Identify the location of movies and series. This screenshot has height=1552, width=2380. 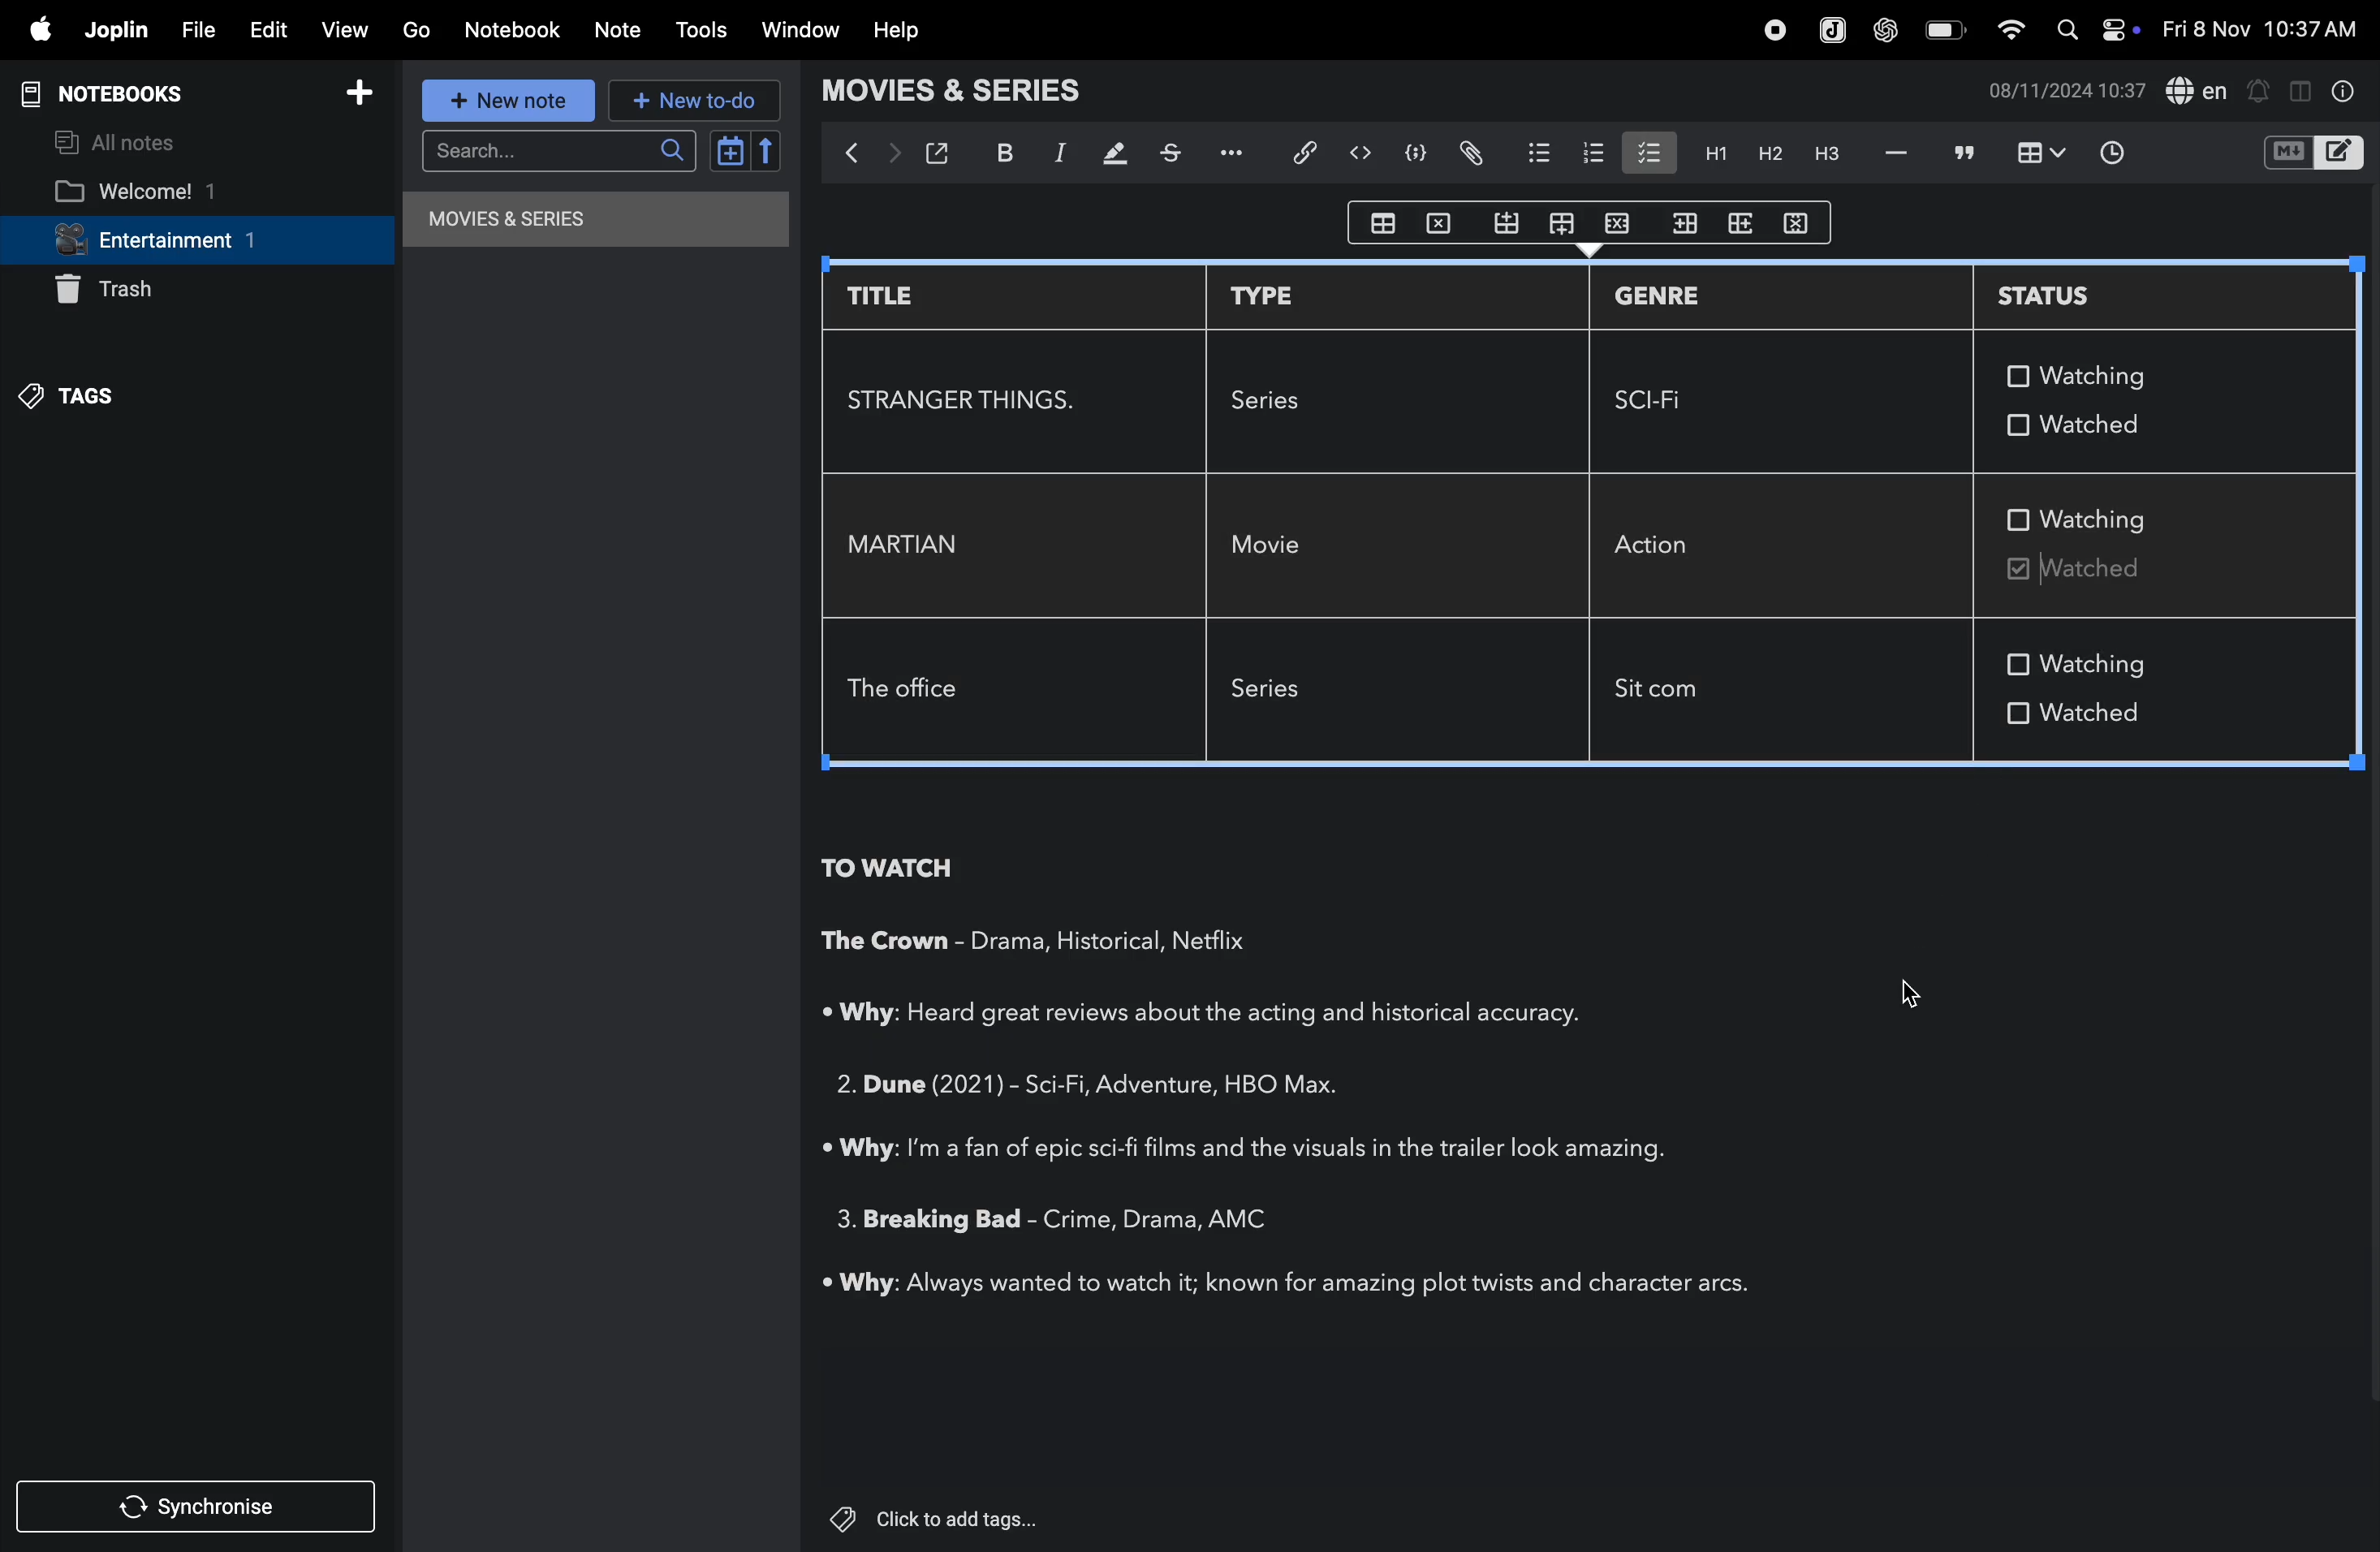
(974, 94).